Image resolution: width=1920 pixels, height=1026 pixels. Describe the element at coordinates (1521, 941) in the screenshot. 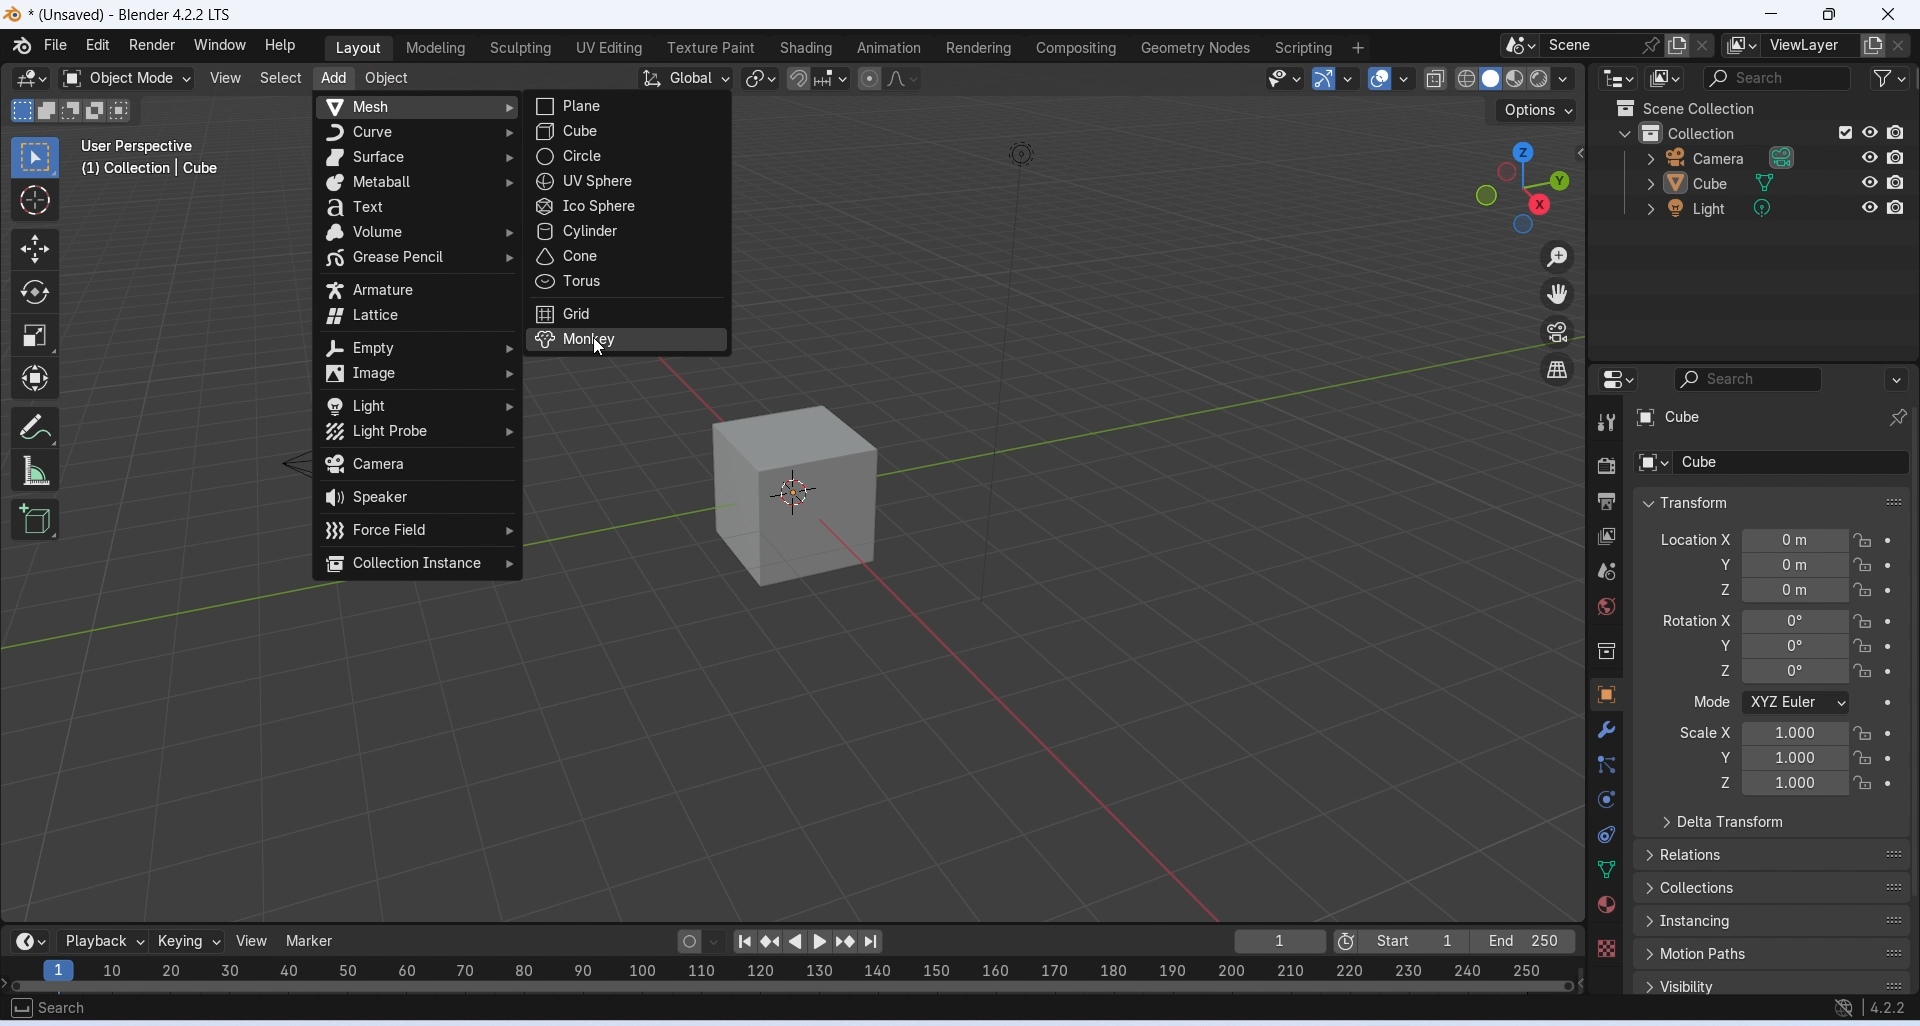

I see `End 250` at that location.